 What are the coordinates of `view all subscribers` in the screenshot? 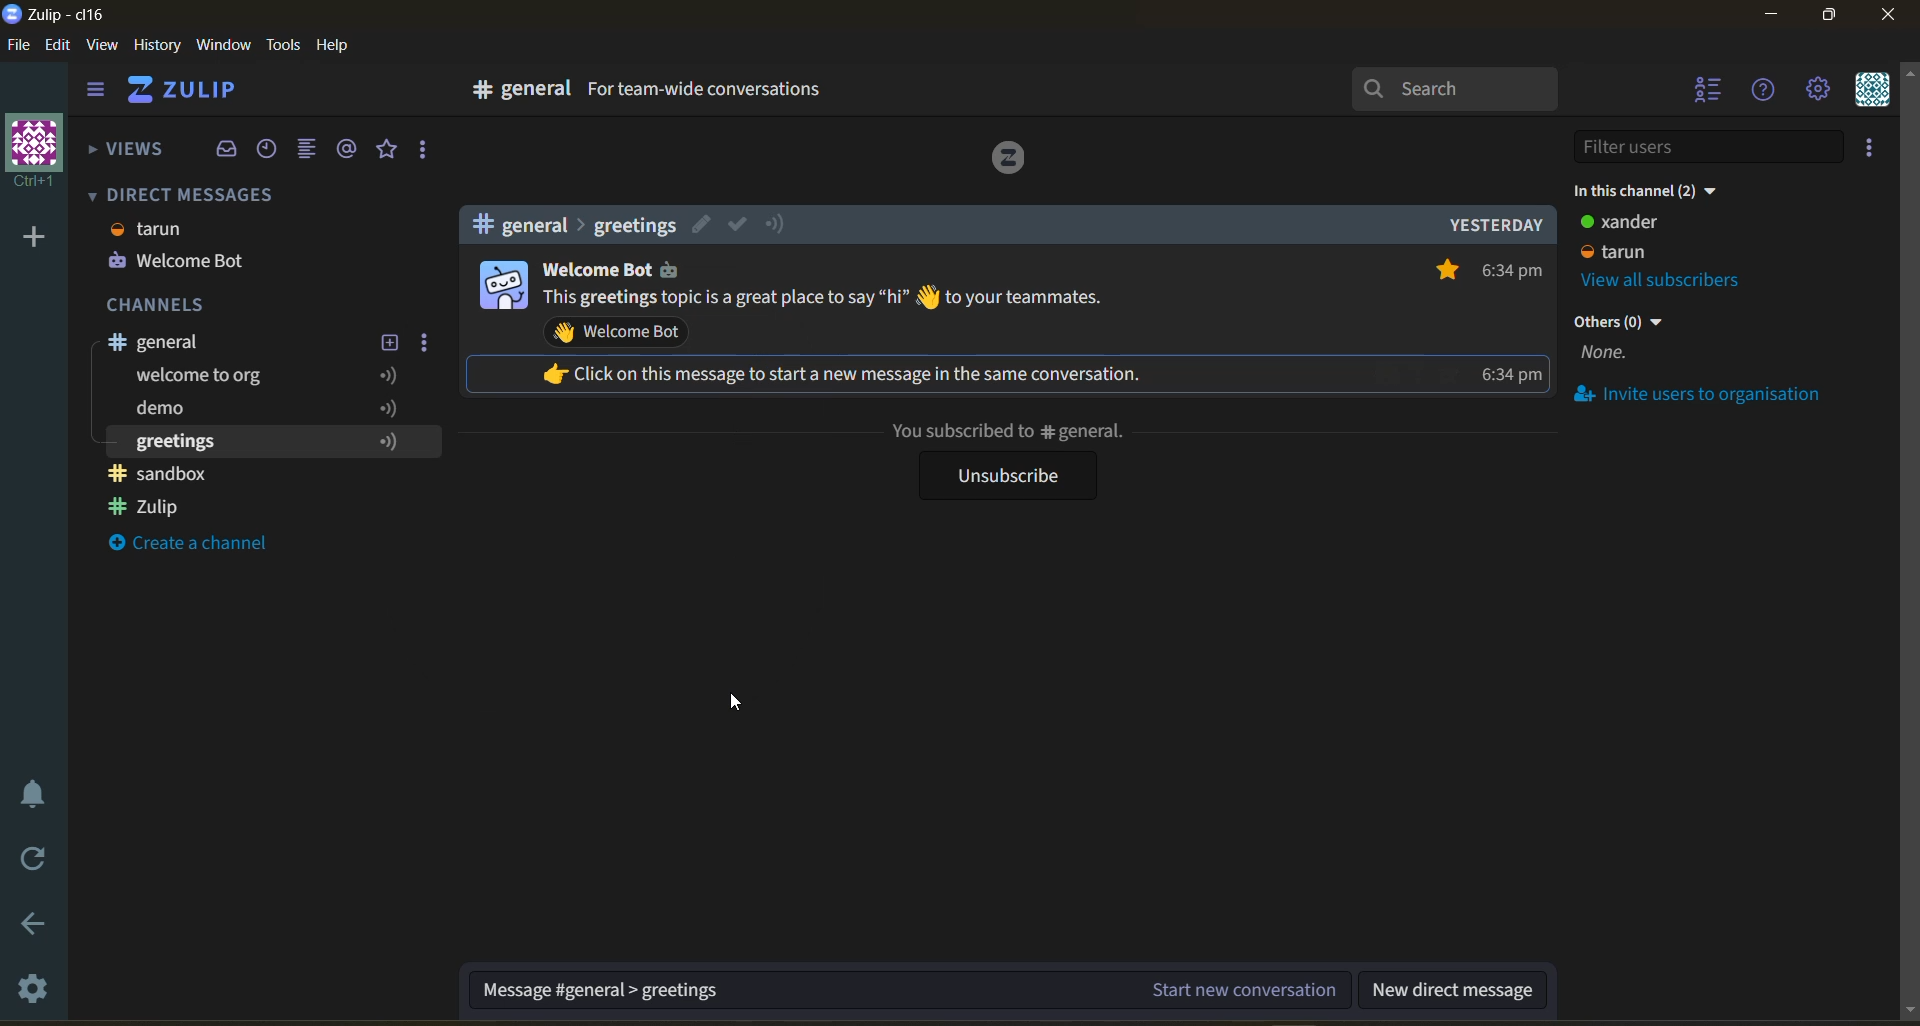 It's located at (1678, 279).